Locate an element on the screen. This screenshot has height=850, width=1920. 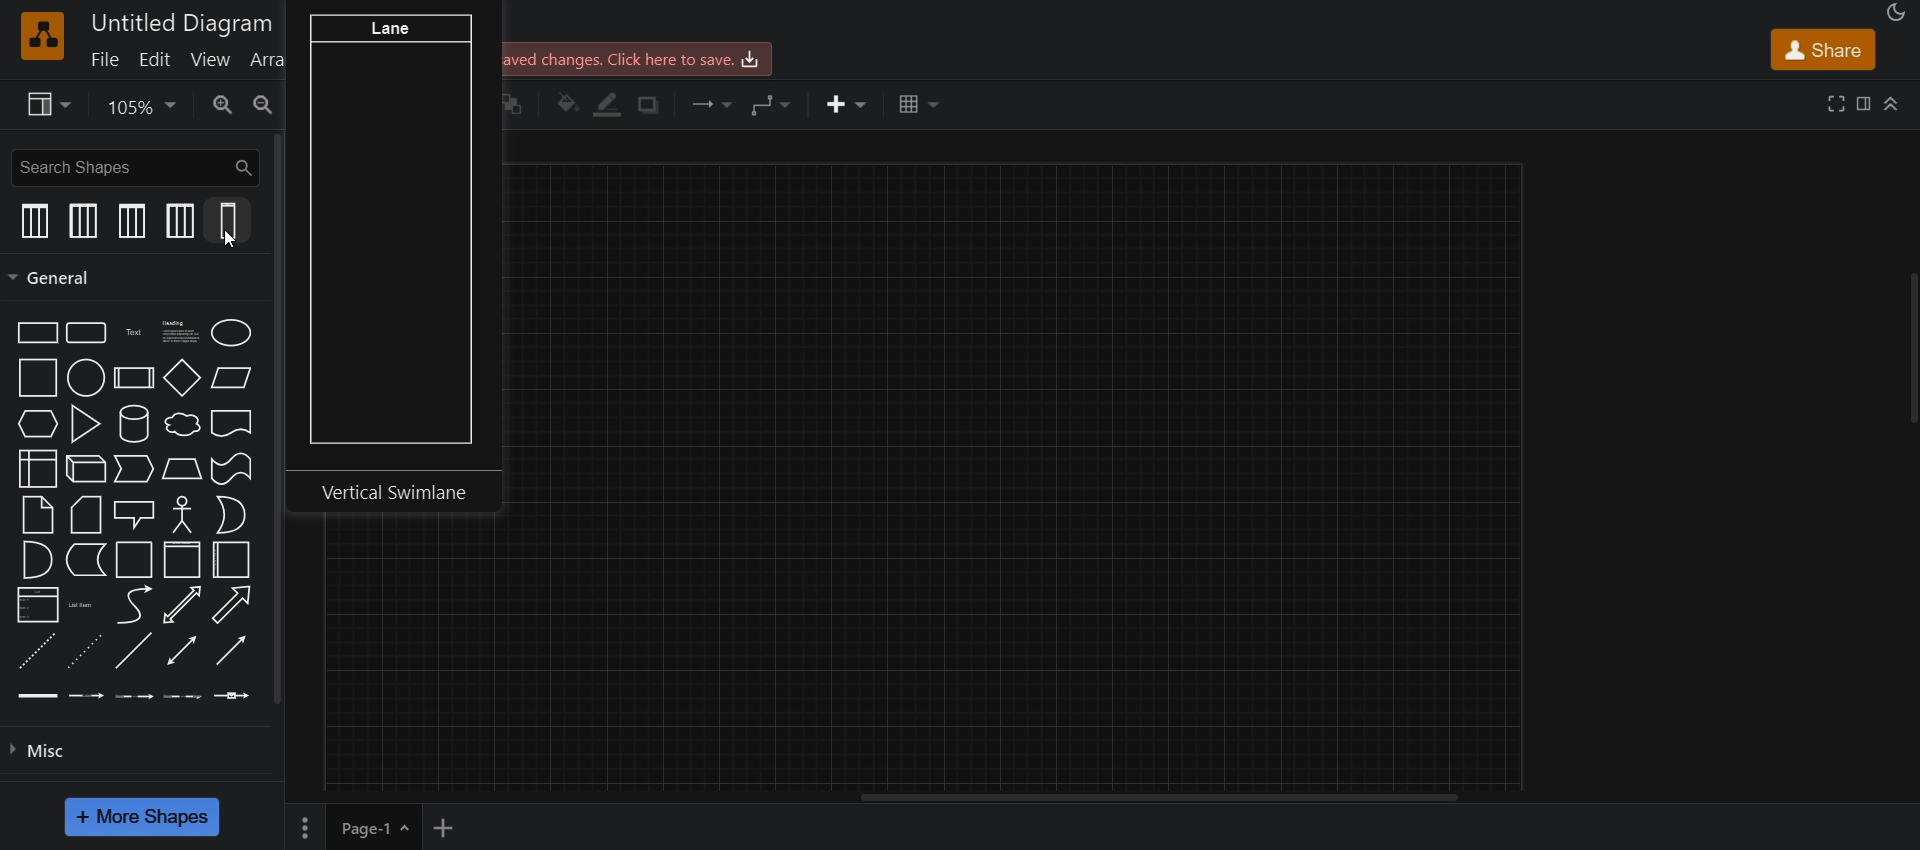
list is located at coordinates (34, 605).